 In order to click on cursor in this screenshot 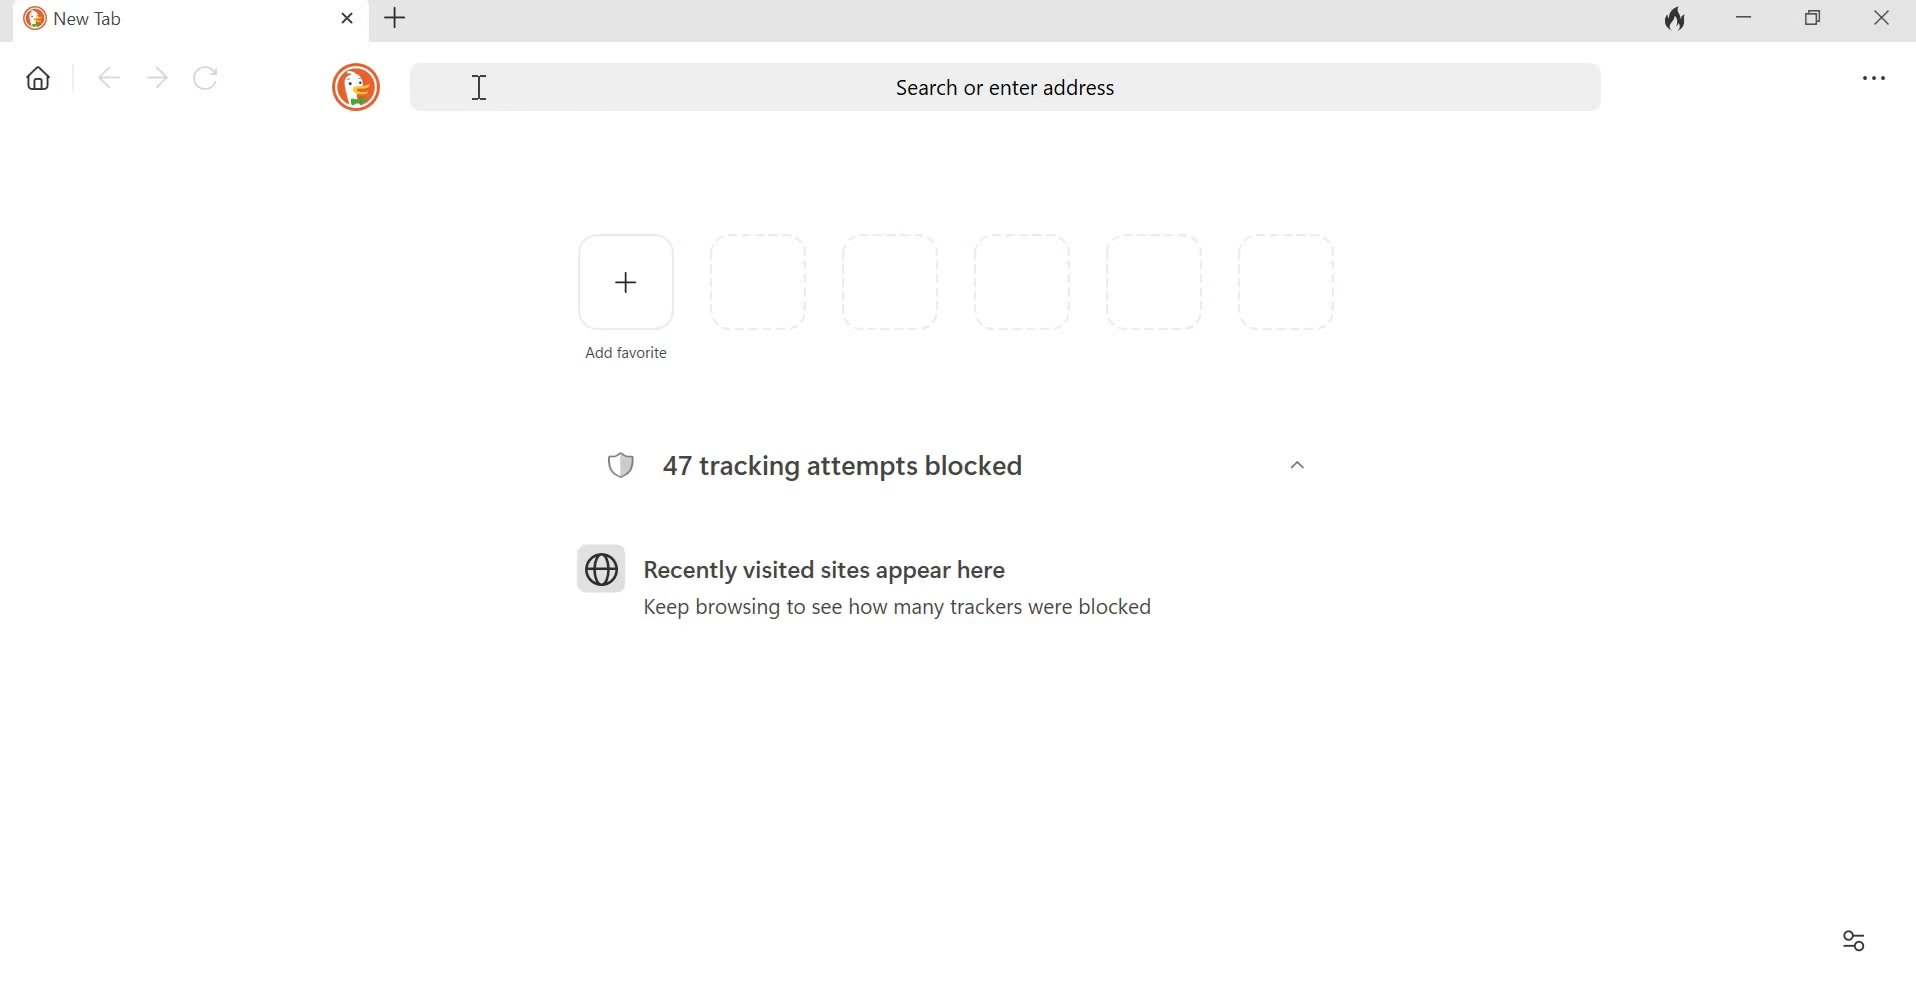, I will do `click(477, 88)`.